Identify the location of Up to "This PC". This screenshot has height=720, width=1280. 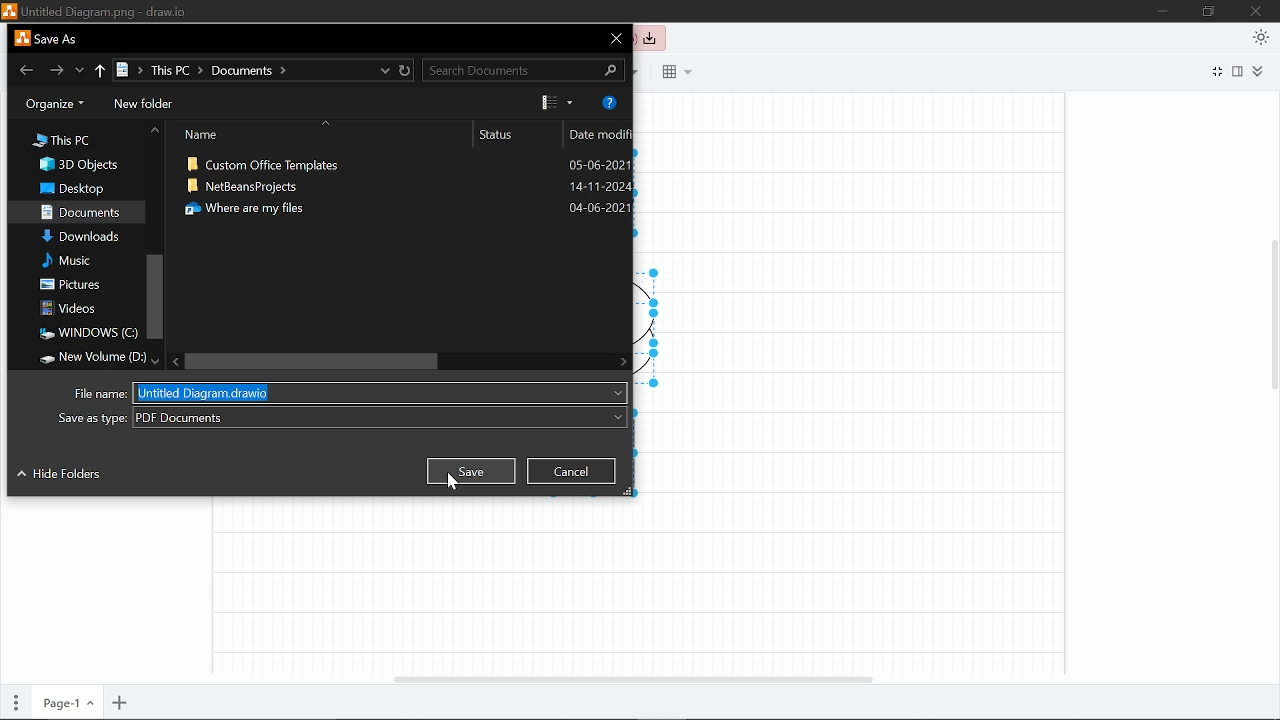
(100, 72).